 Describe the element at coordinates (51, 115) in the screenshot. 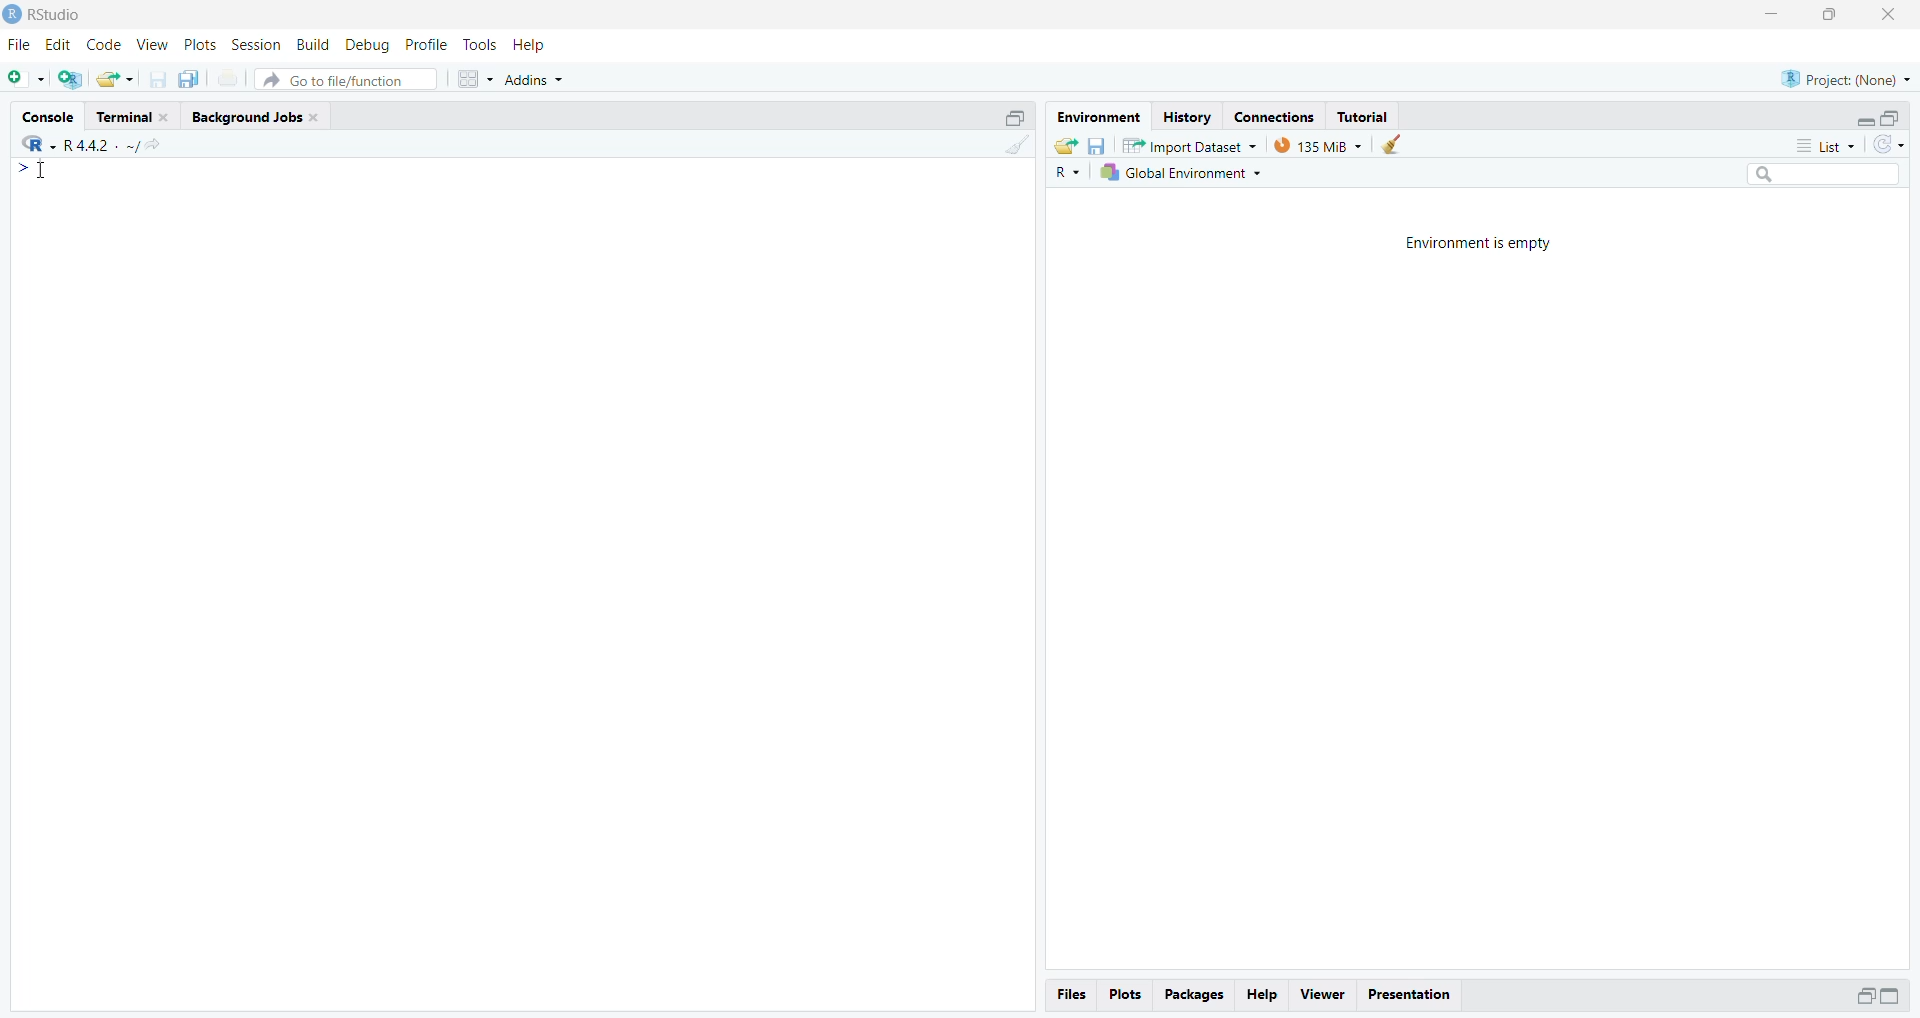

I see `Console` at that location.